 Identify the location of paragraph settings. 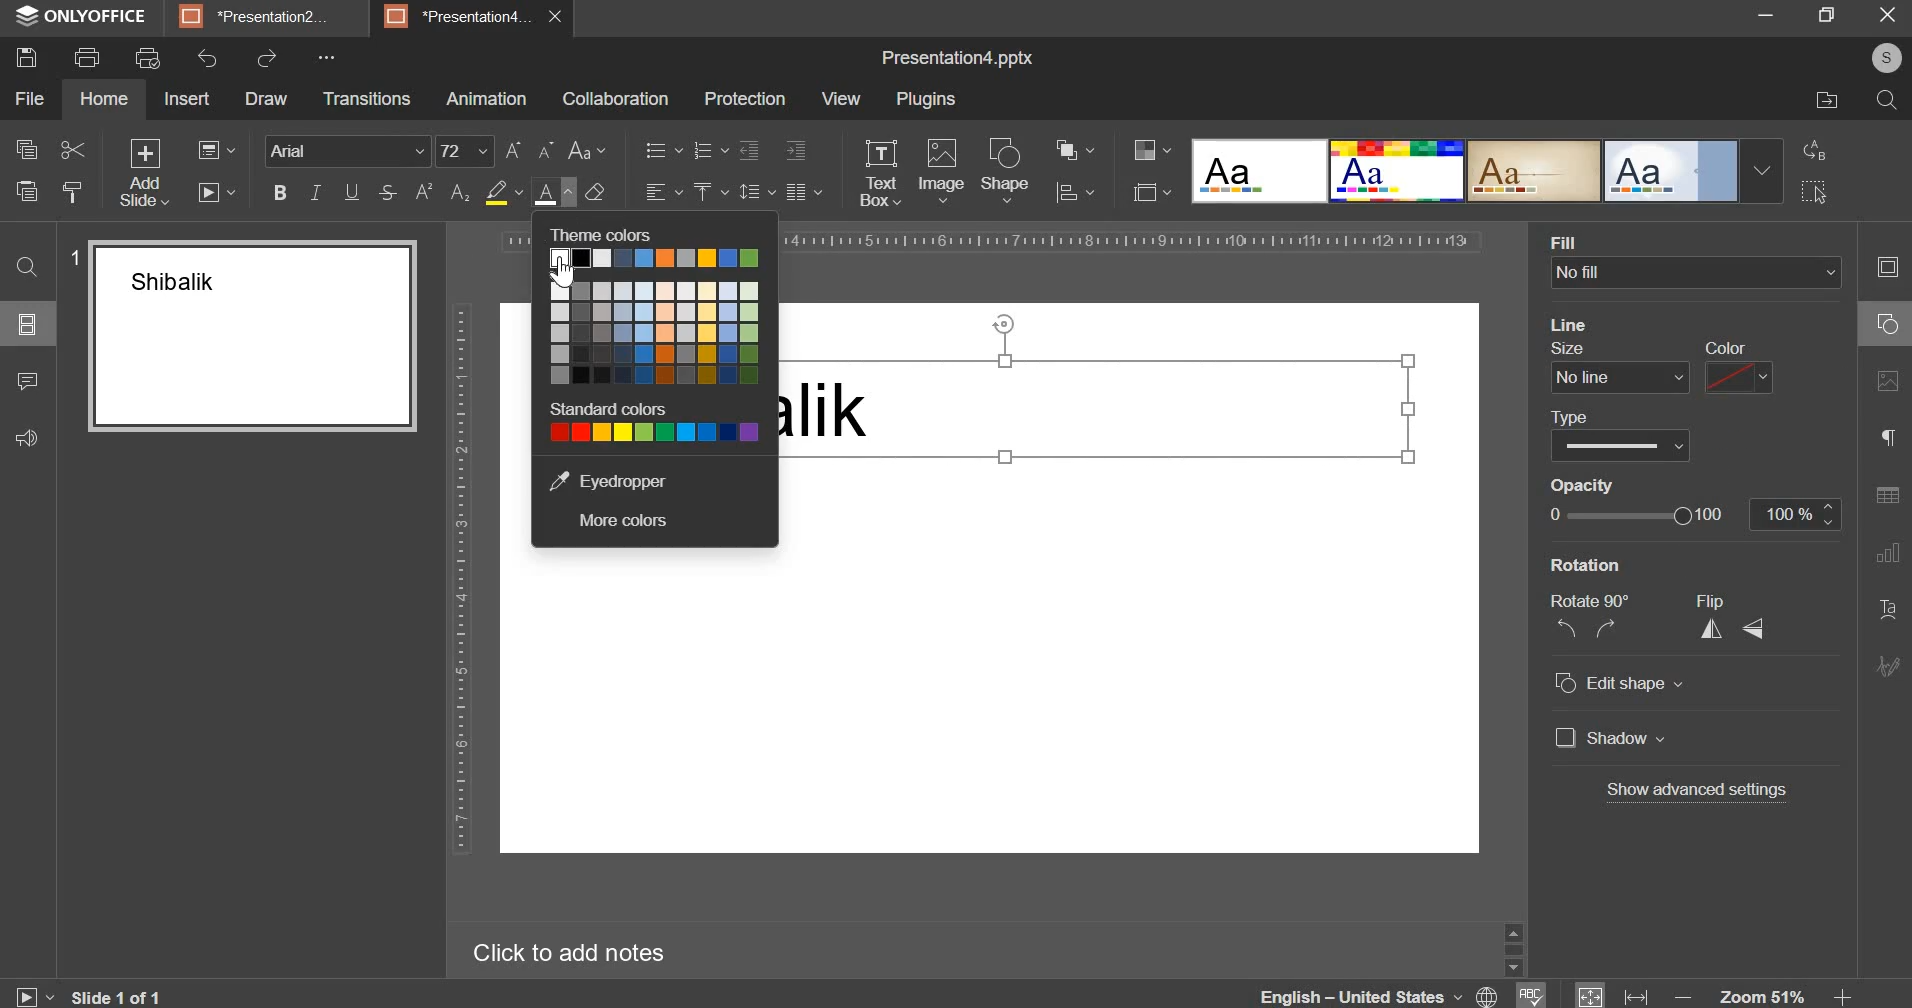
(802, 192).